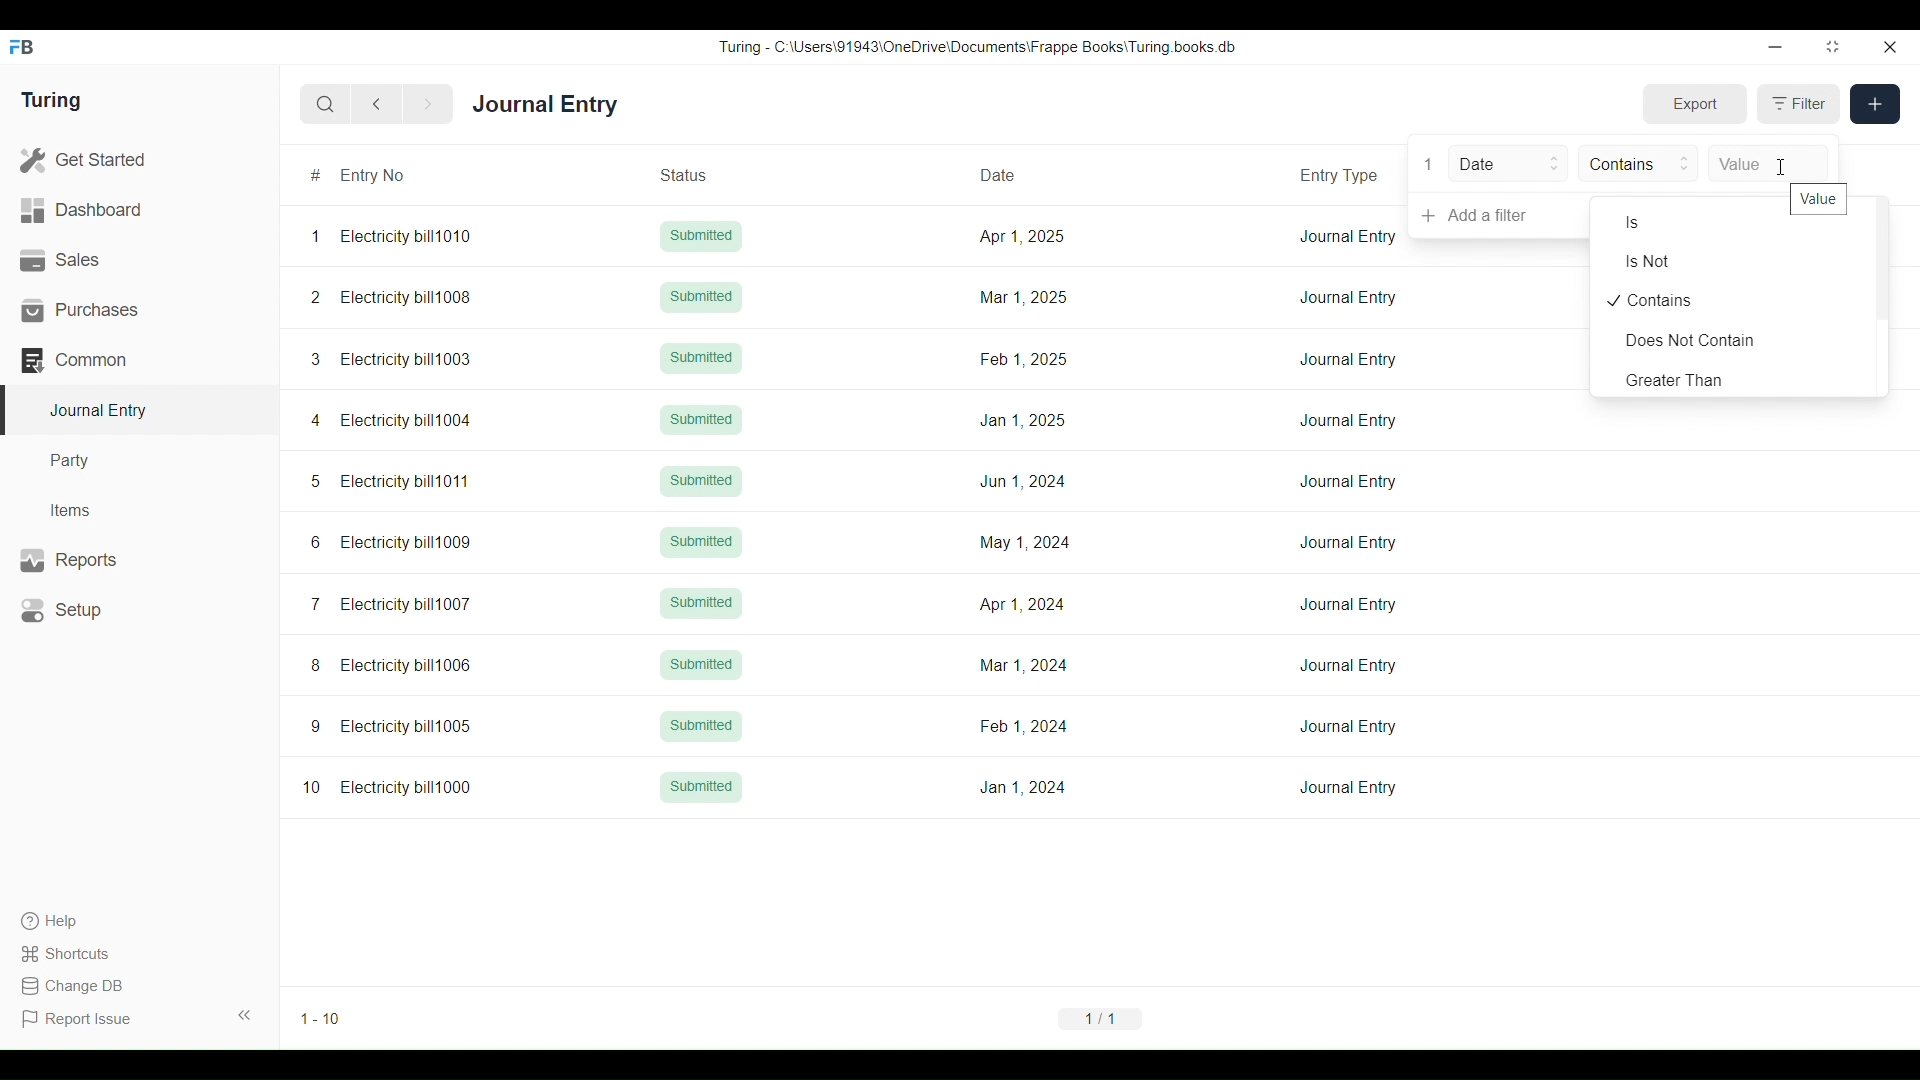  I want to click on 9 Electricity bill1005, so click(392, 726).